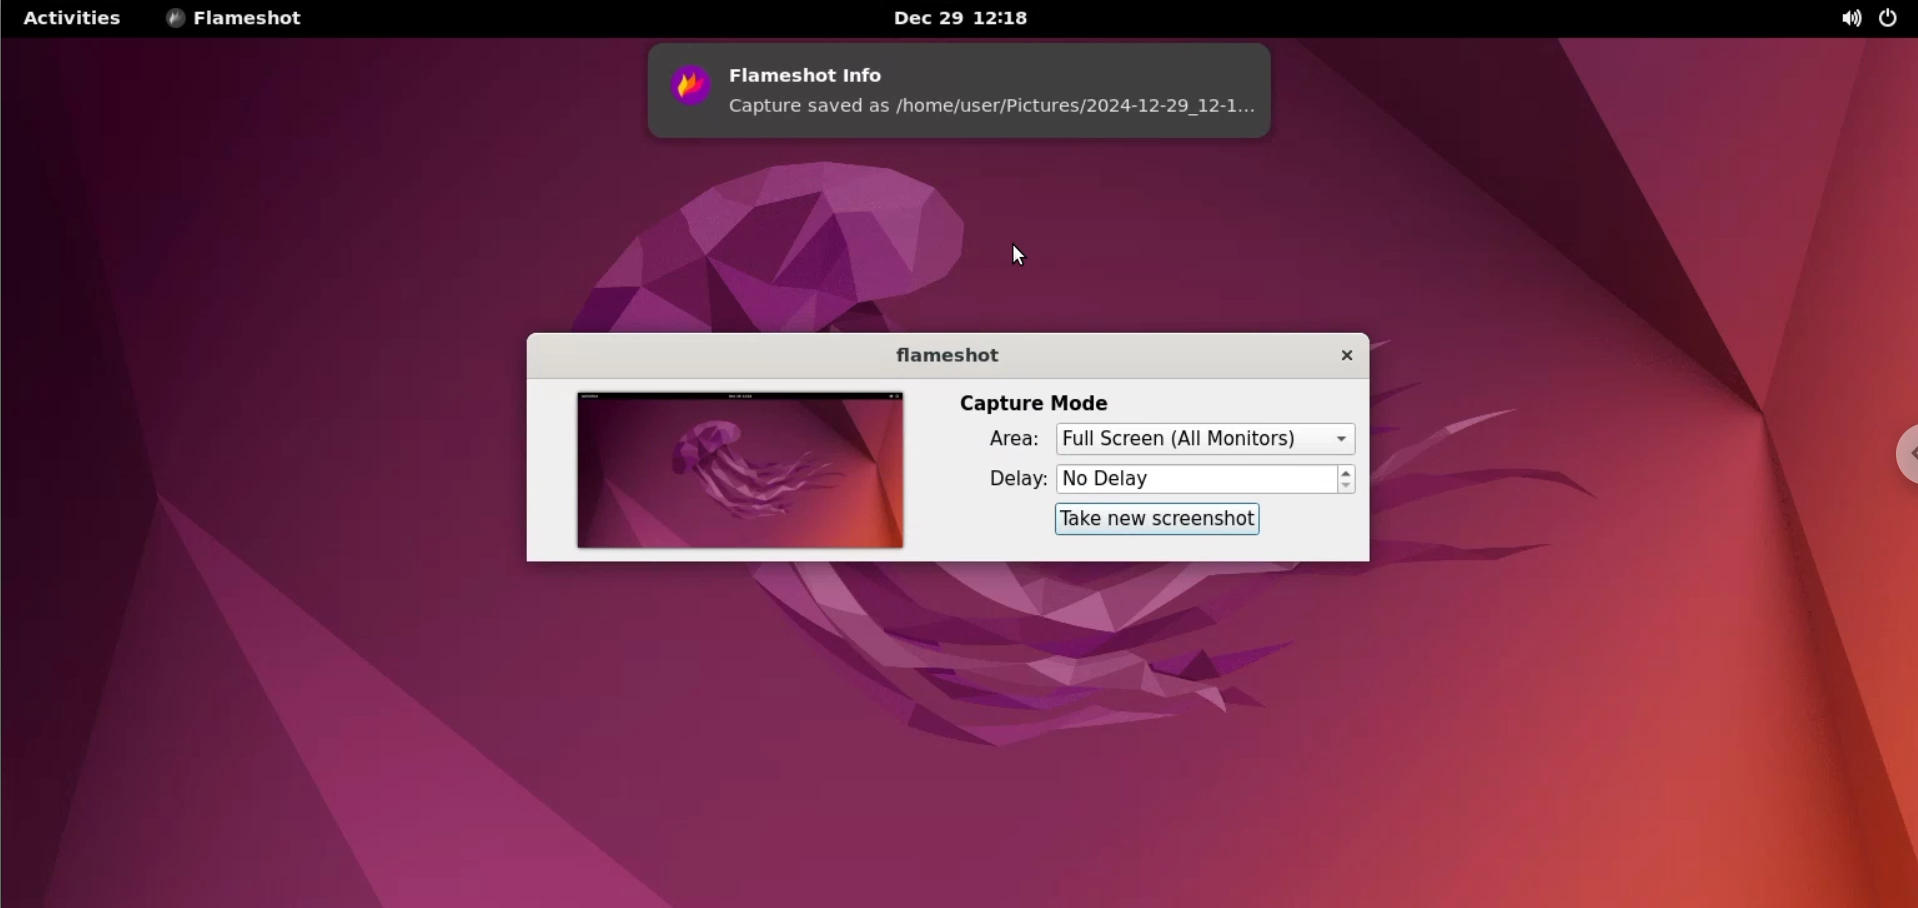 This screenshot has width=1918, height=908. Describe the element at coordinates (1022, 256) in the screenshot. I see `cursor` at that location.